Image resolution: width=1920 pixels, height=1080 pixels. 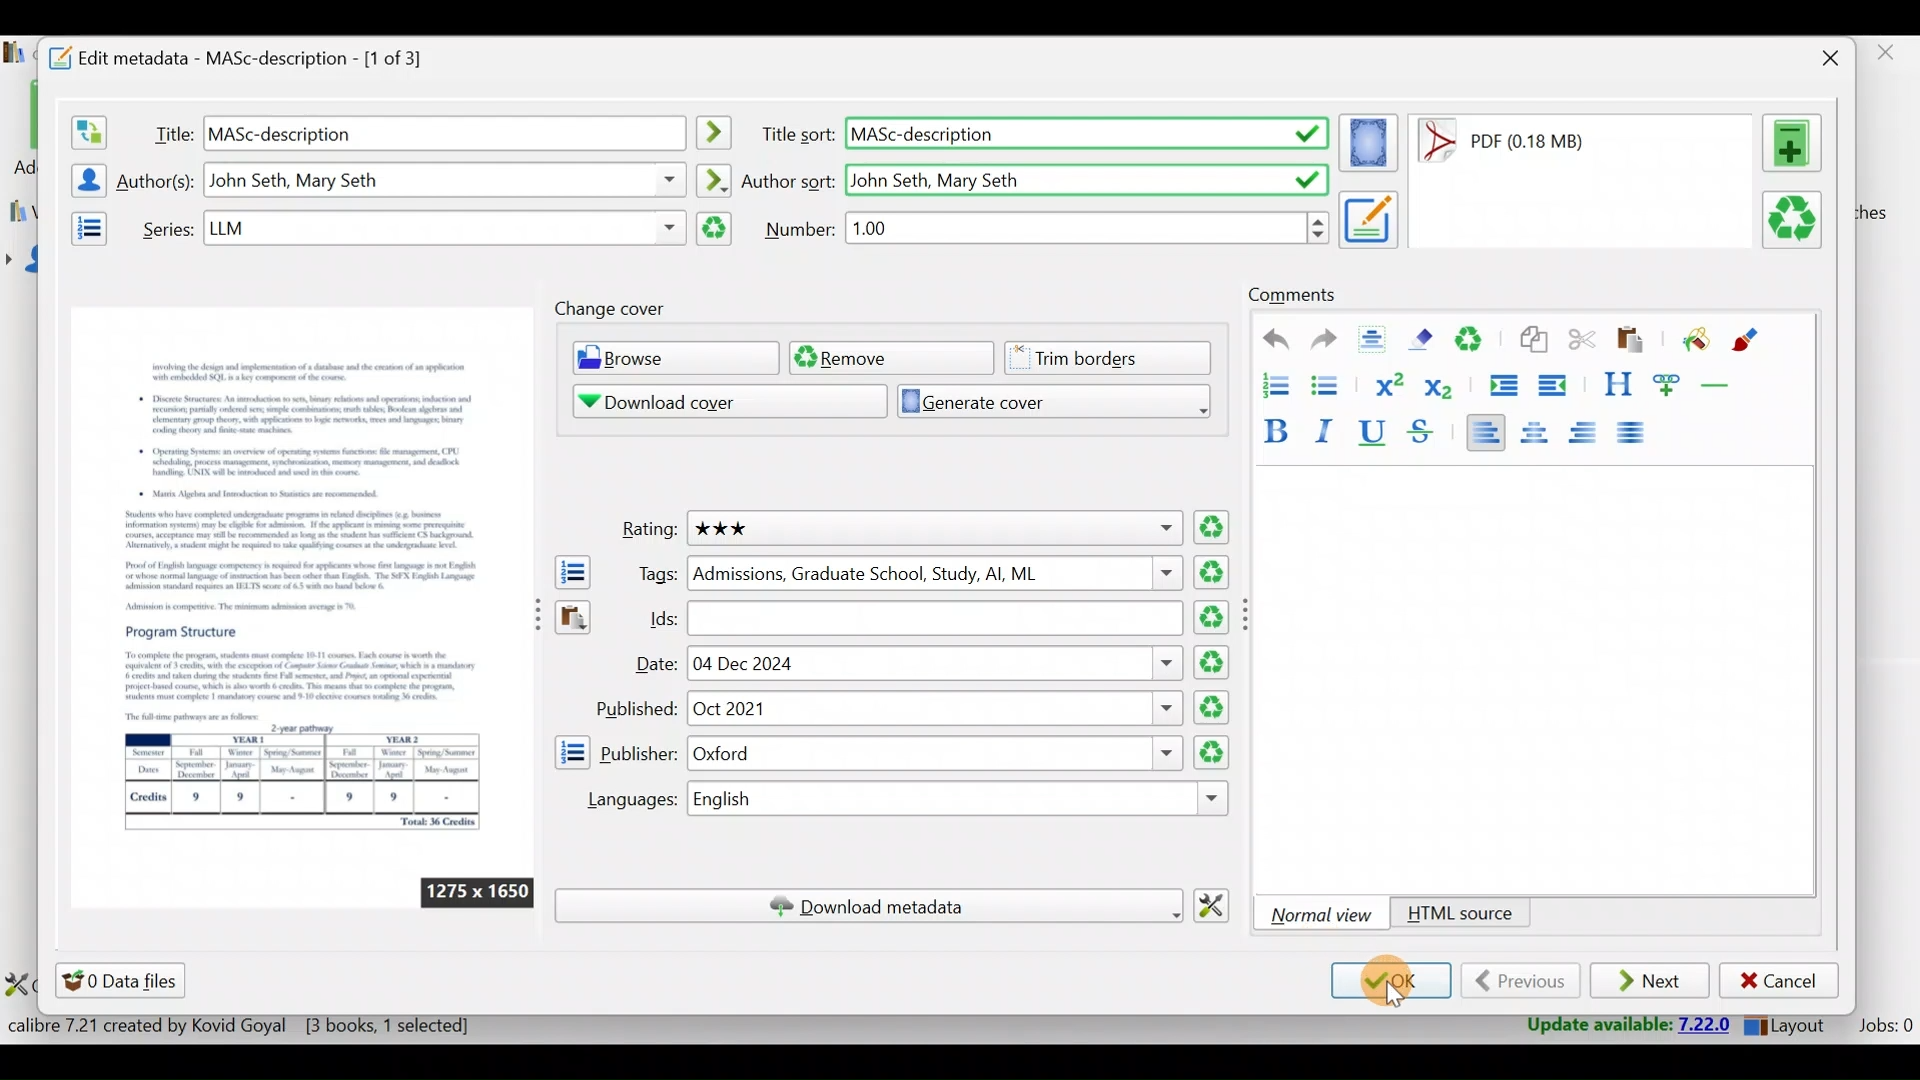 I want to click on Align right, so click(x=1589, y=433).